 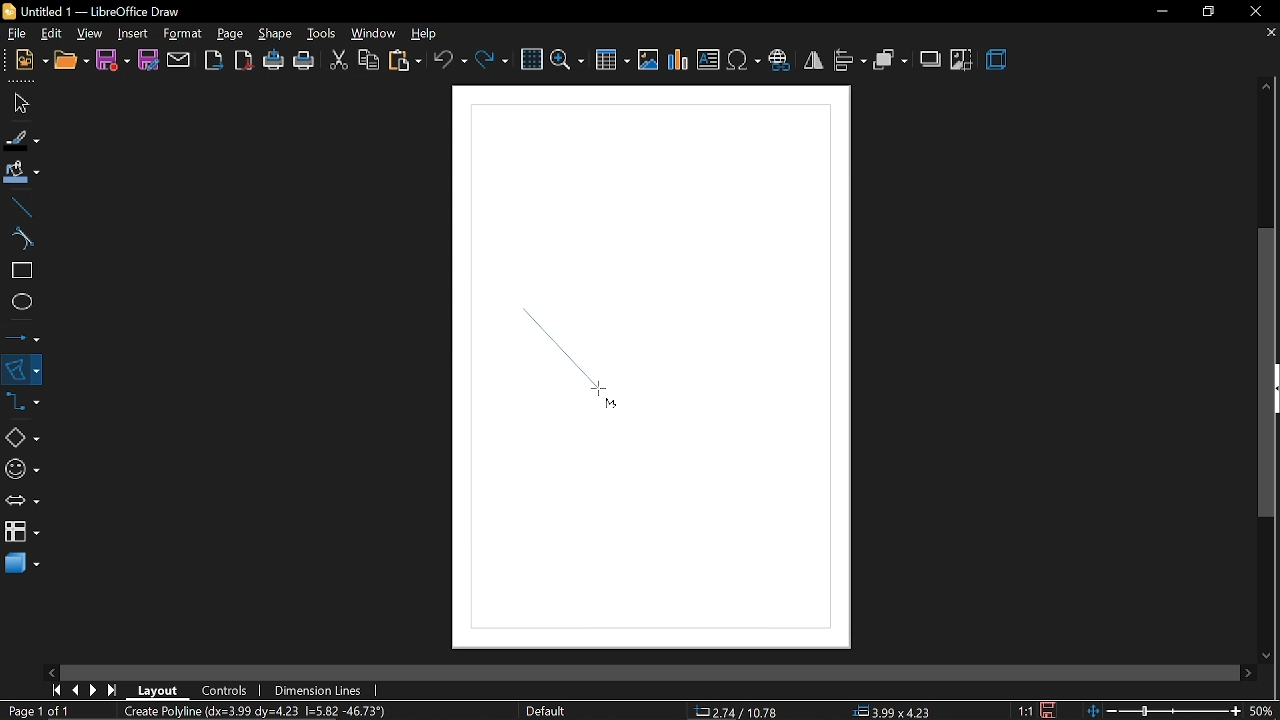 What do you see at coordinates (404, 60) in the screenshot?
I see `paste` at bounding box center [404, 60].